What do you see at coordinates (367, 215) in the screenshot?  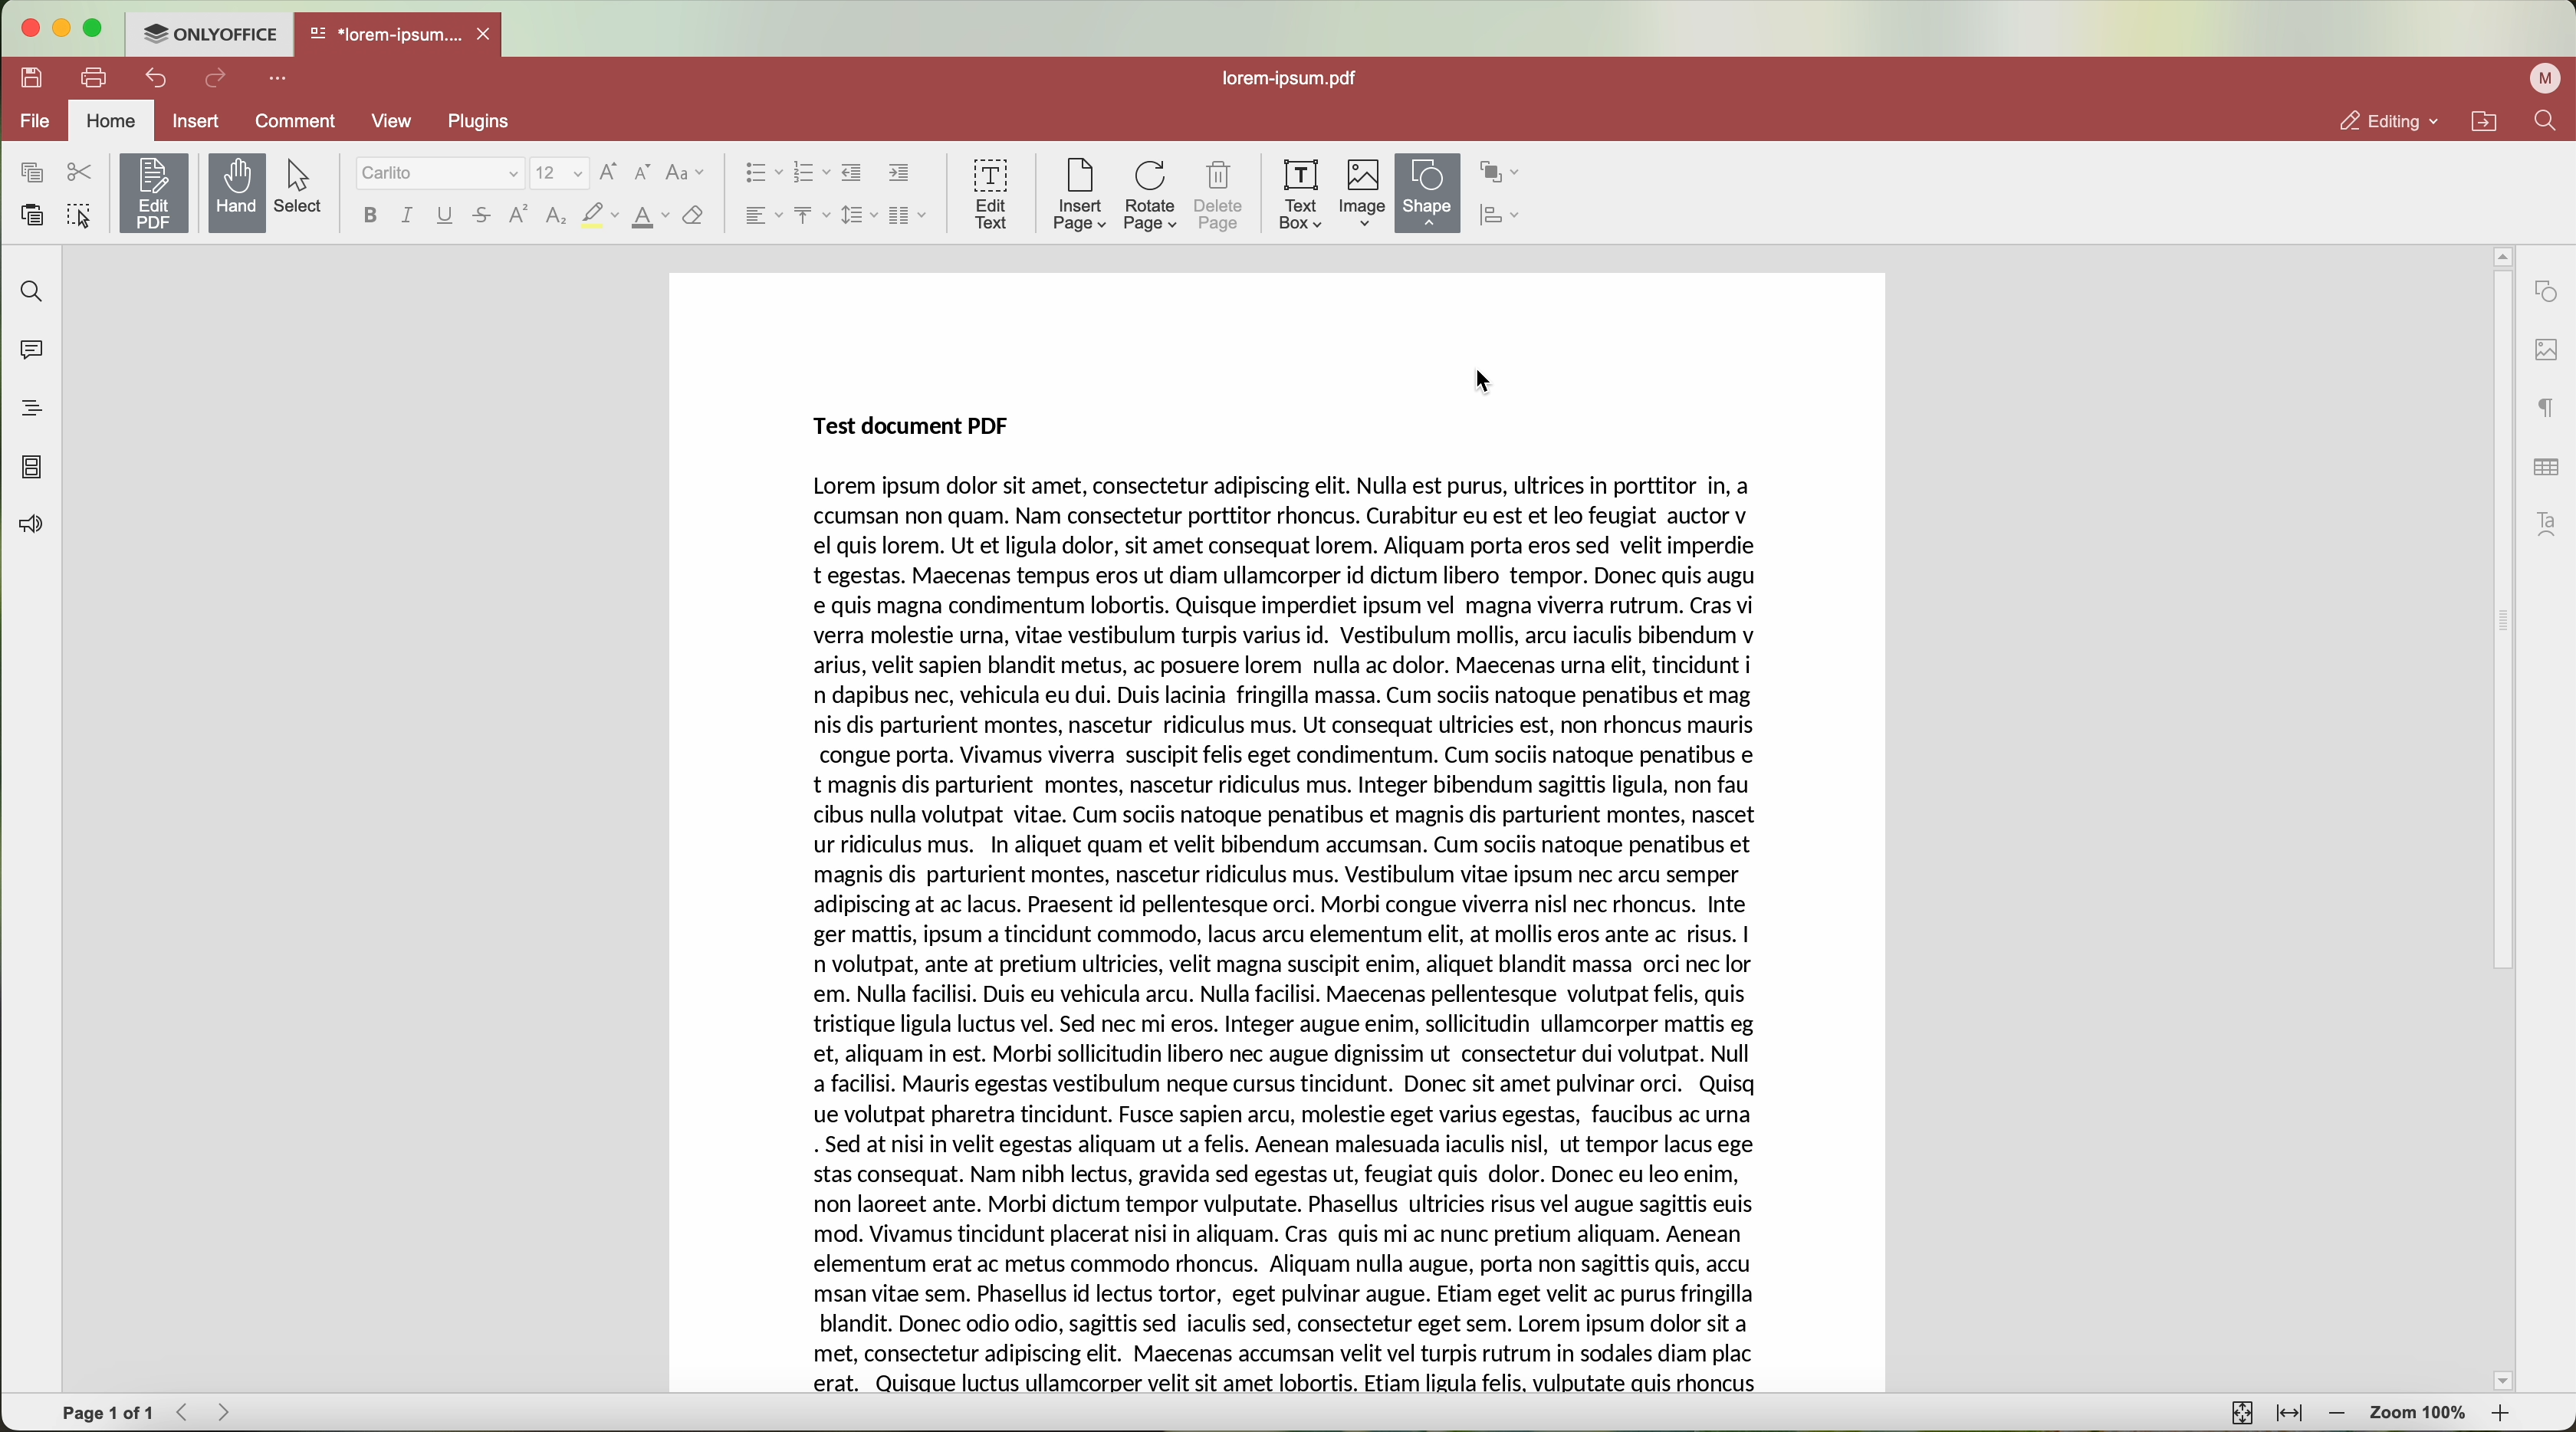 I see `bold` at bounding box center [367, 215].